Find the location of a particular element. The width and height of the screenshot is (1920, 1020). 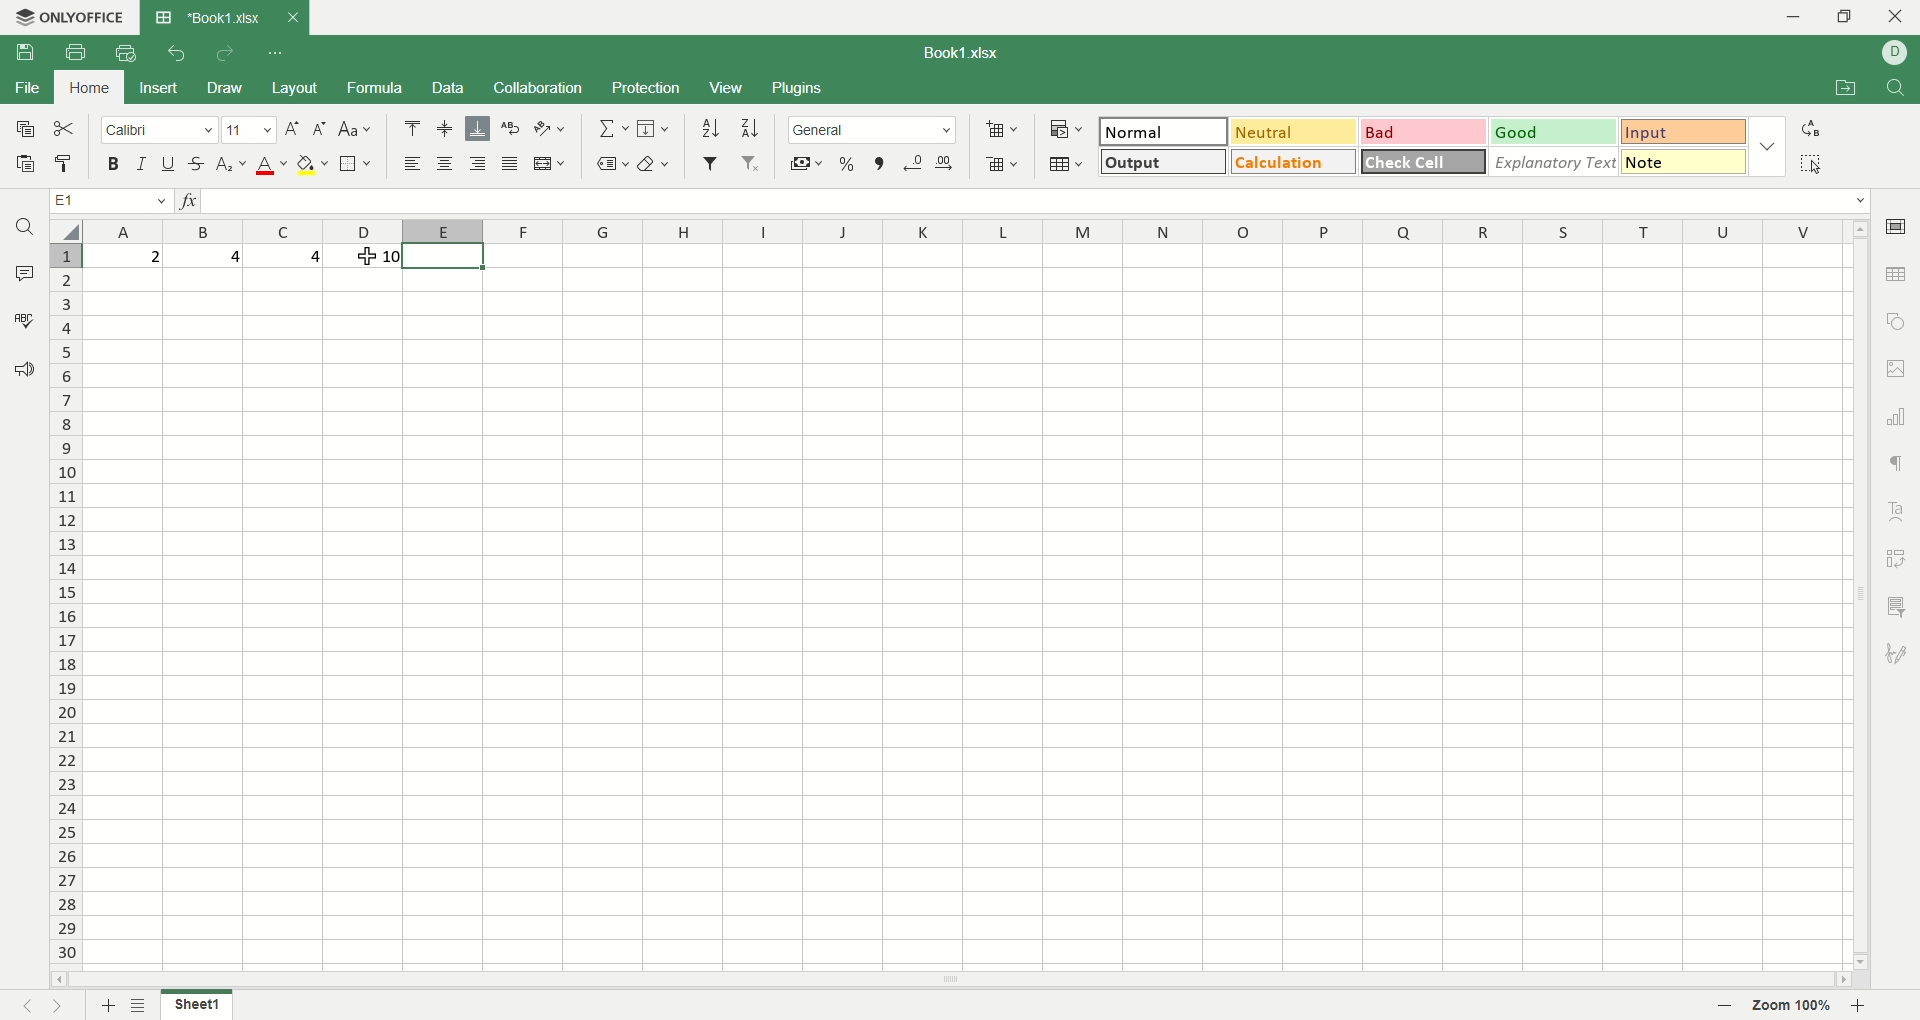

bold is located at coordinates (110, 162).